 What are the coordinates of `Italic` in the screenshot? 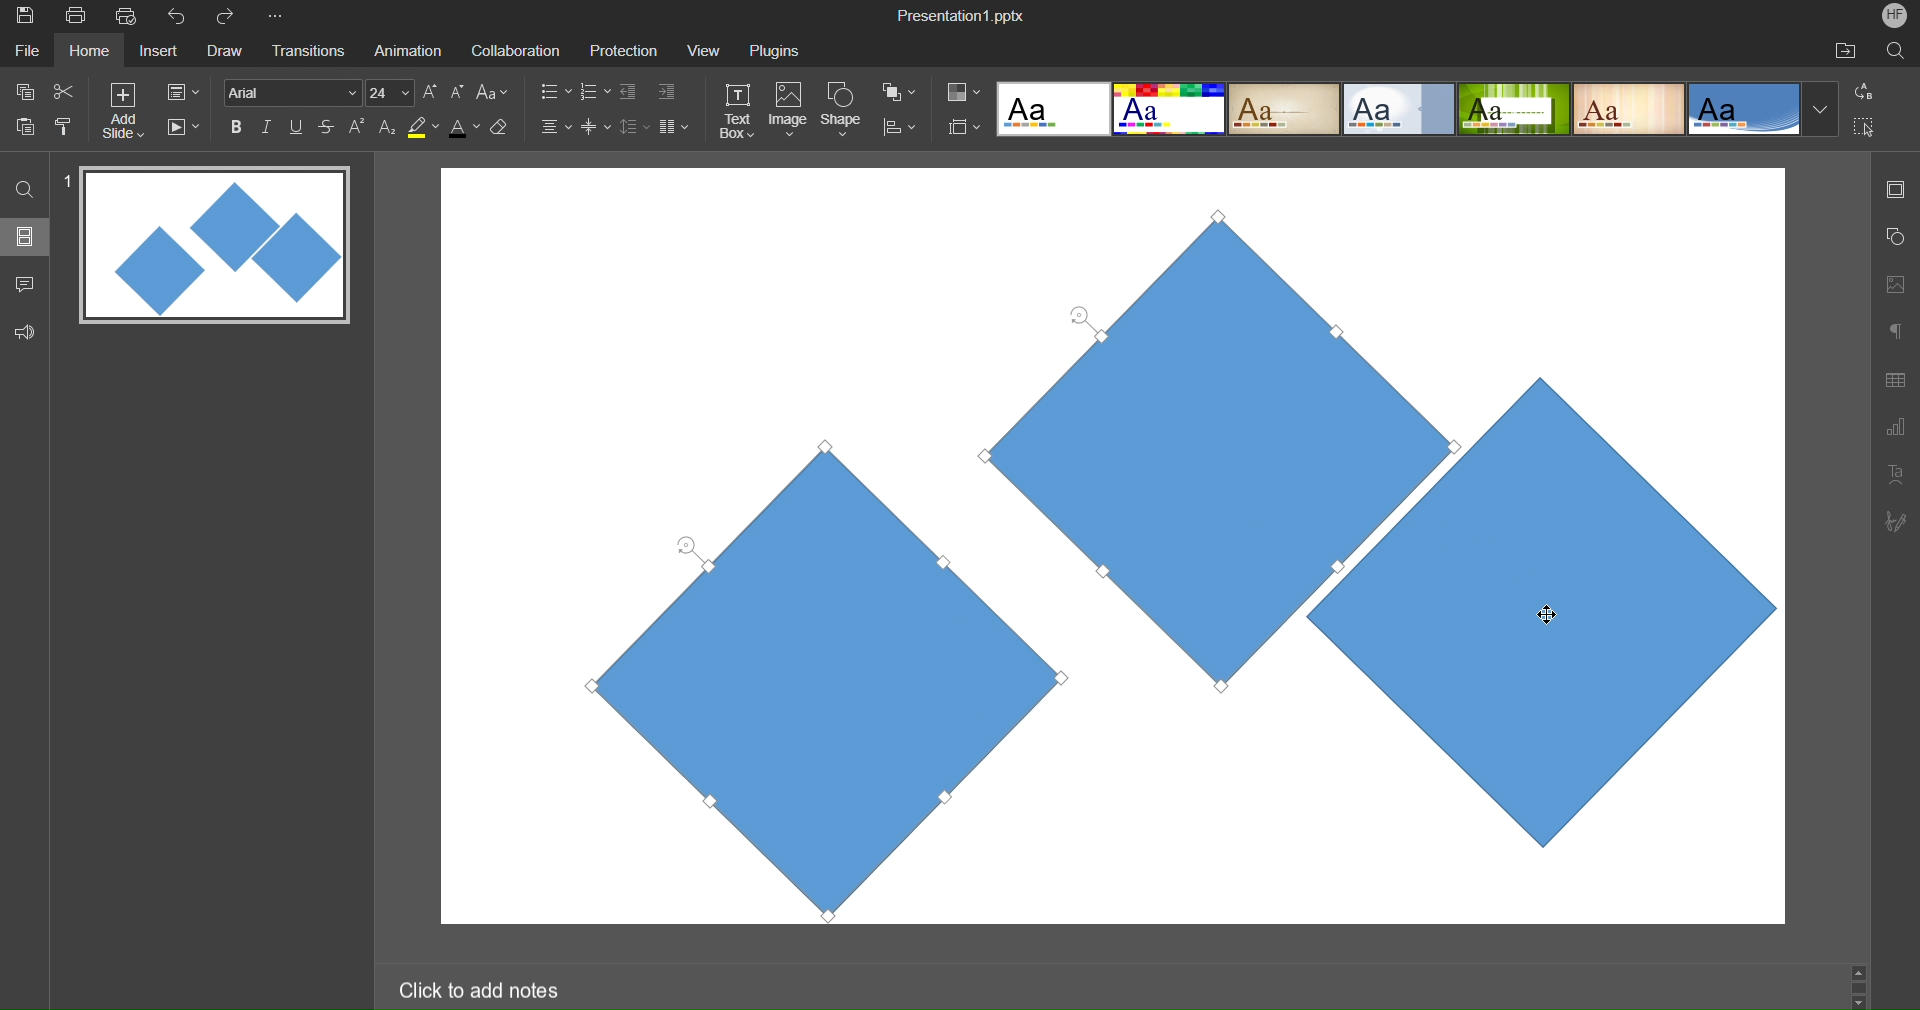 It's located at (266, 127).